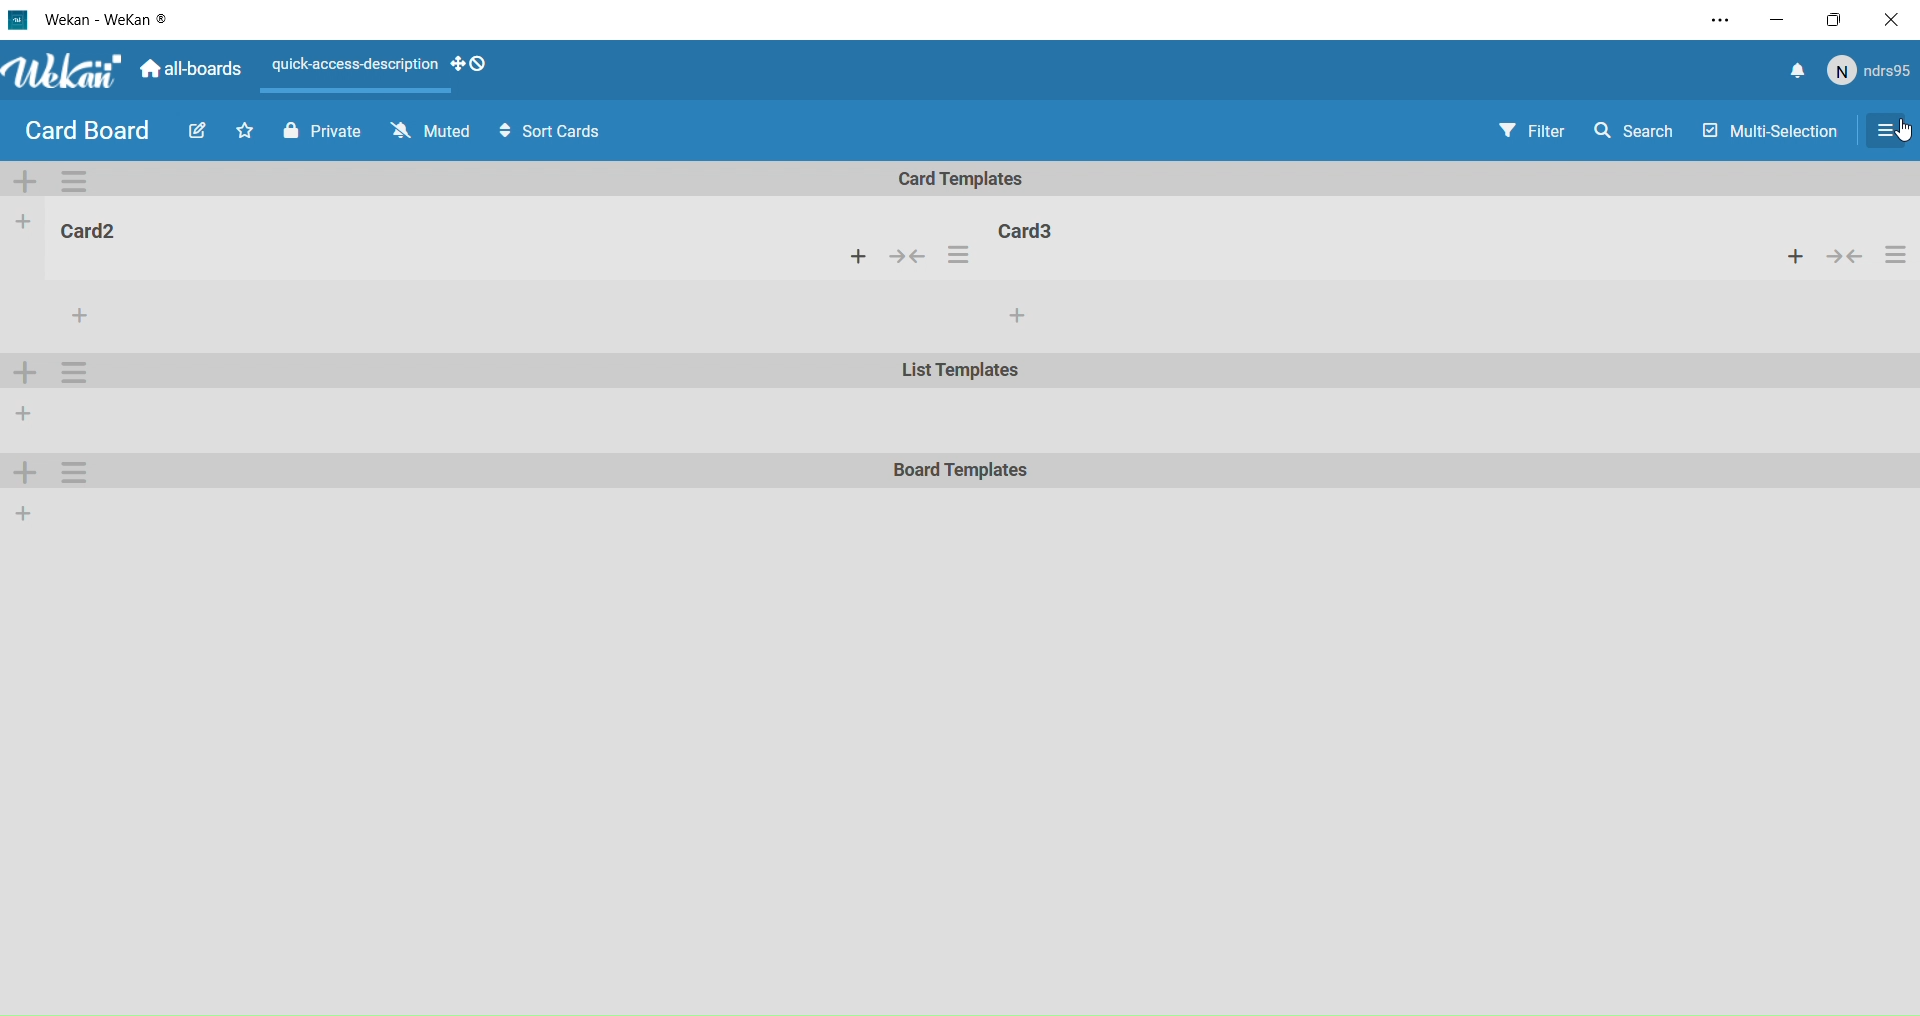 This screenshot has height=1016, width=1920. I want to click on actions, so click(958, 258).